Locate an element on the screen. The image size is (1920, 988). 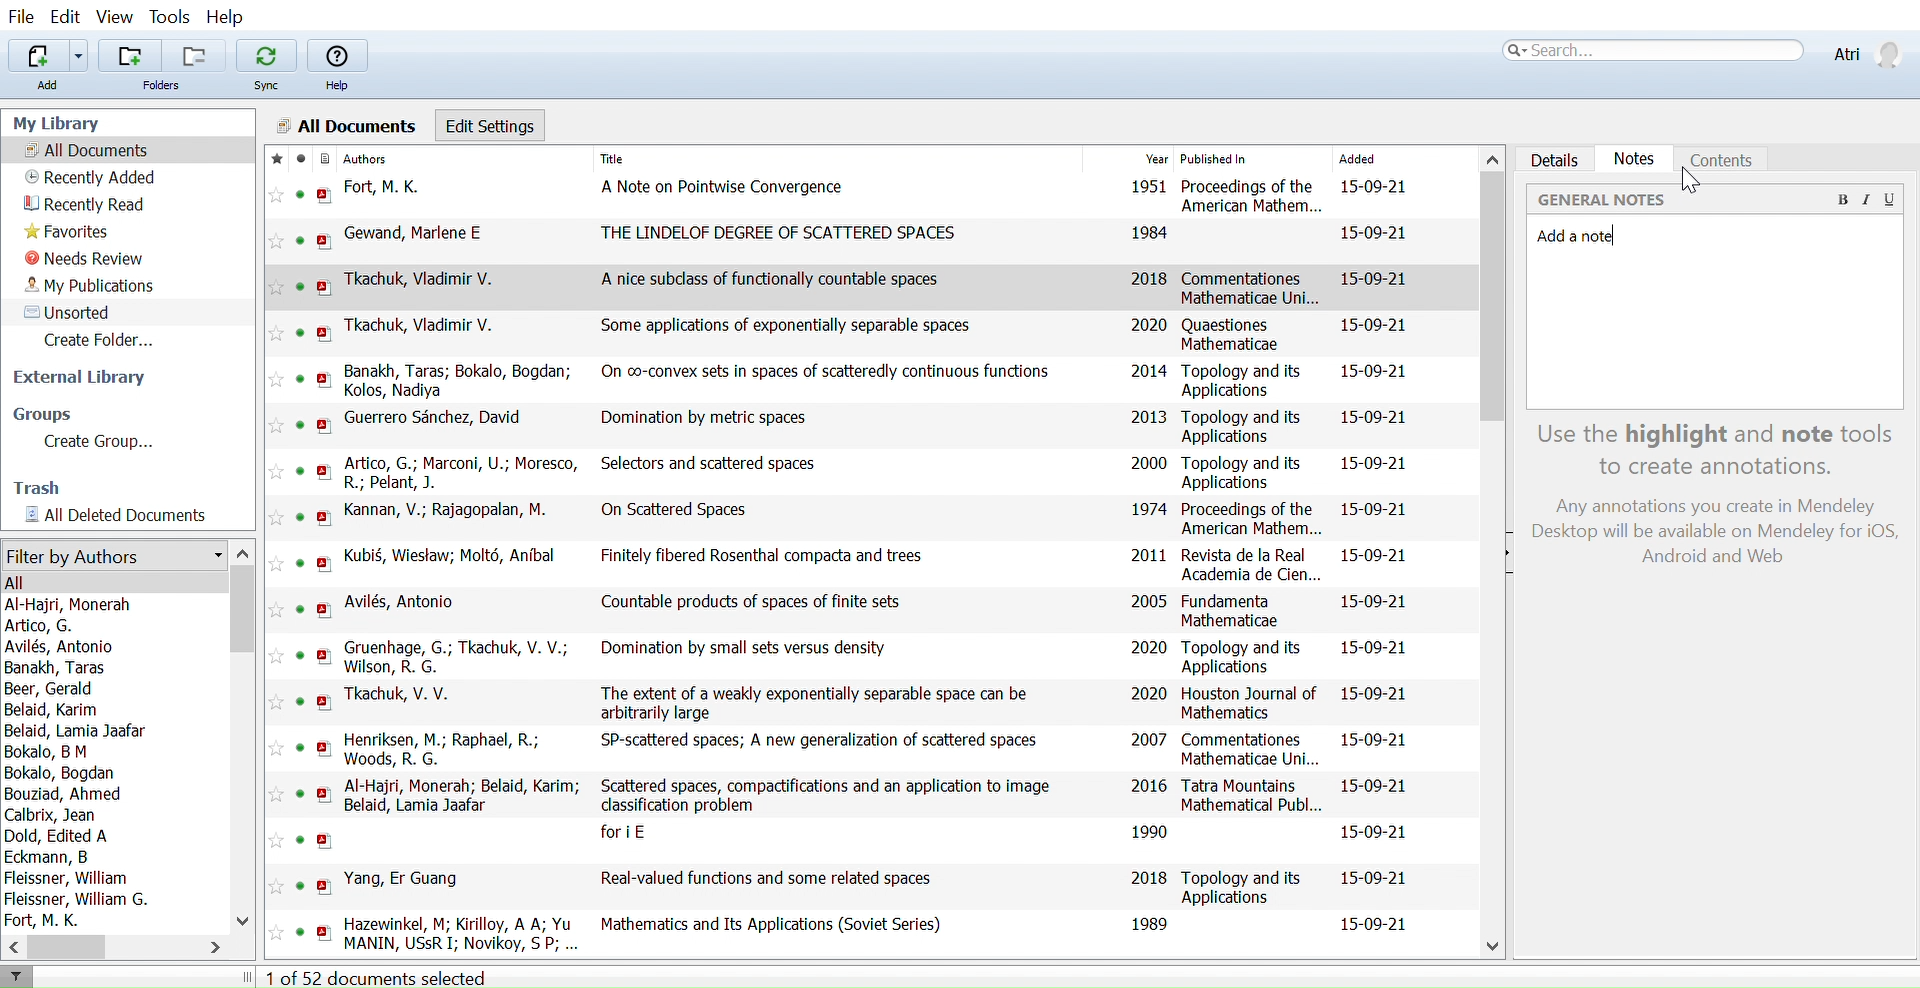
Artico, G. is located at coordinates (41, 626).